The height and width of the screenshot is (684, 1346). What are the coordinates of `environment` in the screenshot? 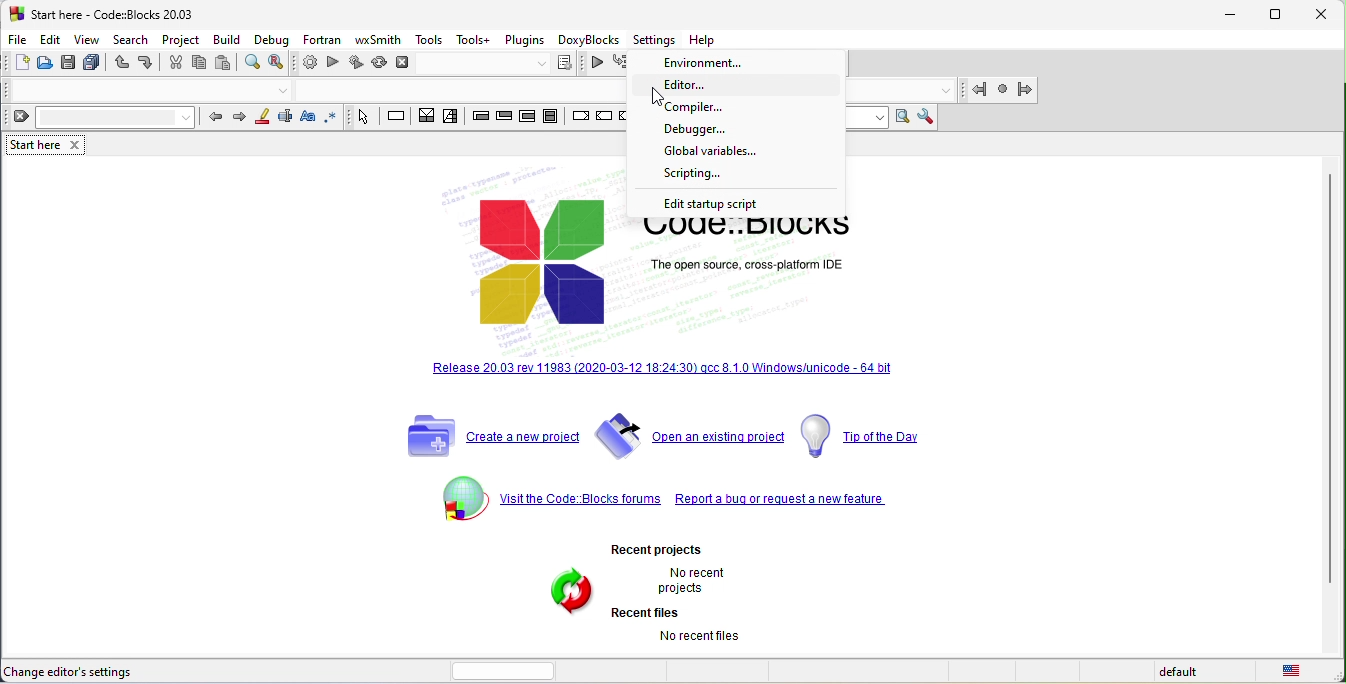 It's located at (712, 62).